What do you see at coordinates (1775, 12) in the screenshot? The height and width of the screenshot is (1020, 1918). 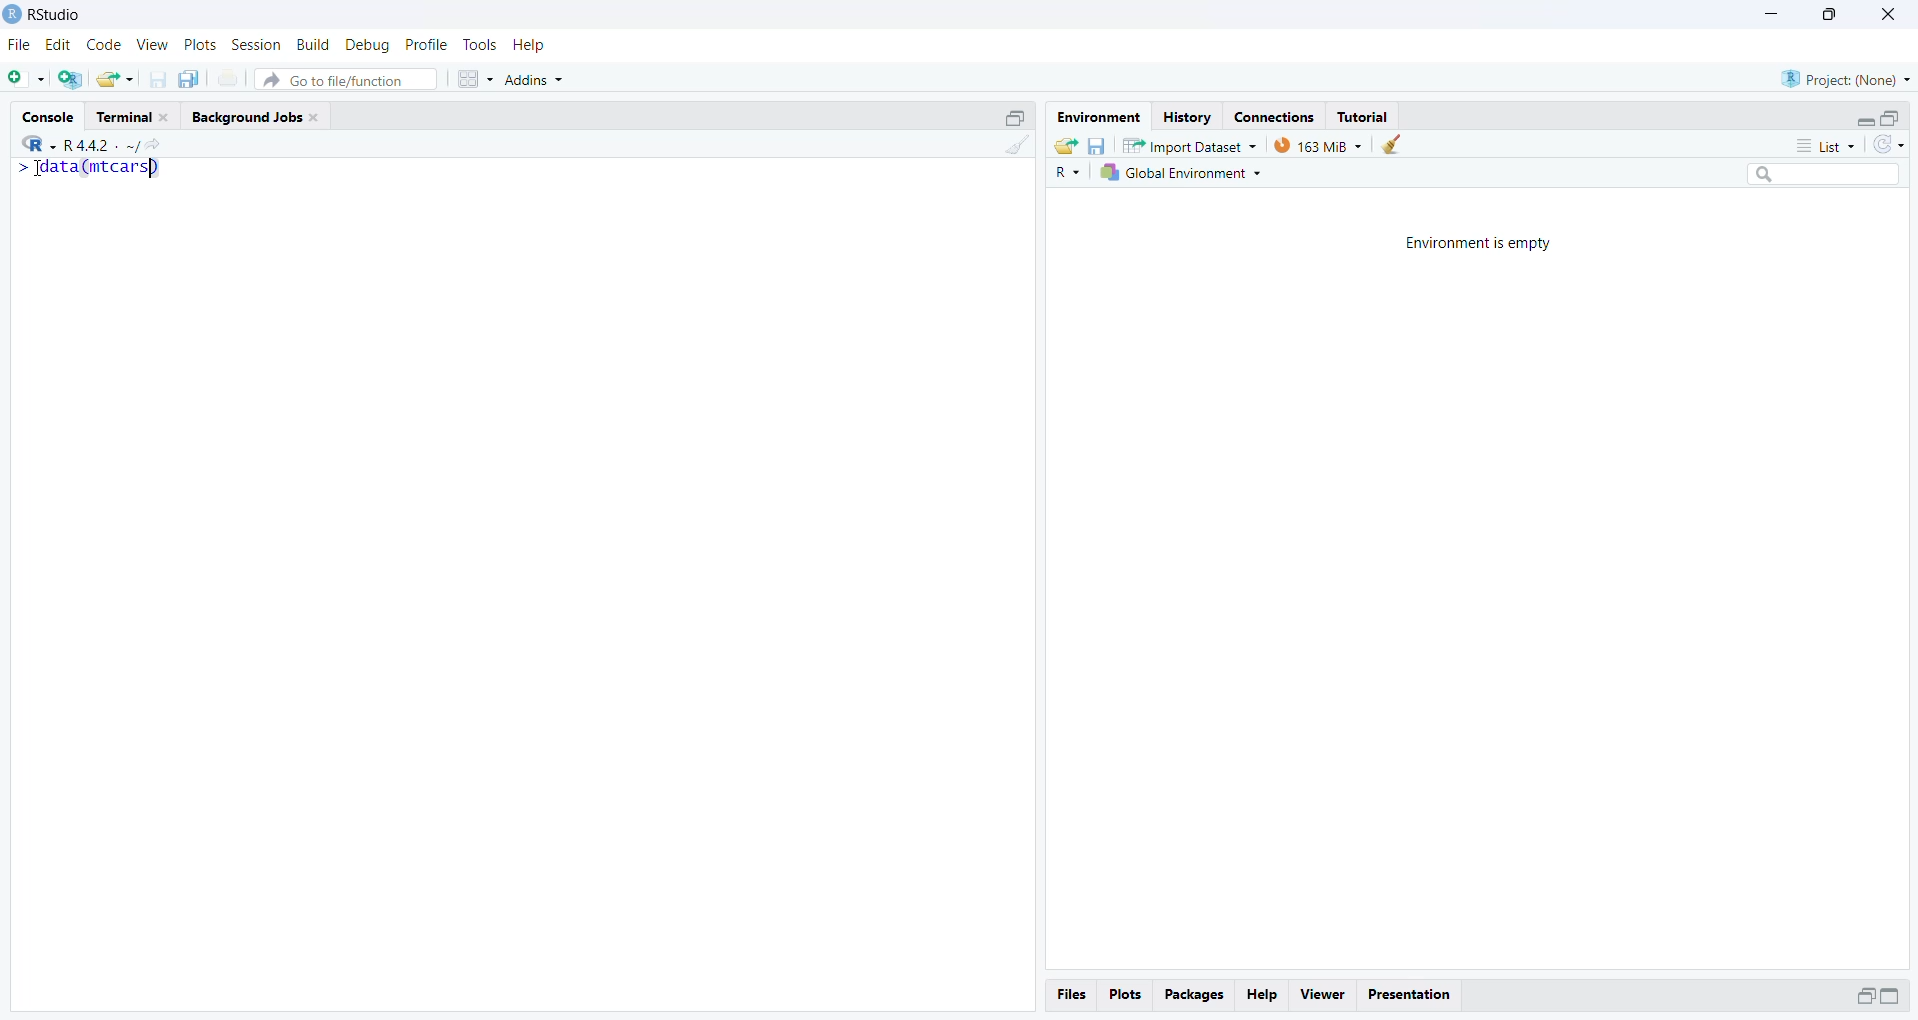 I see `minimise` at bounding box center [1775, 12].